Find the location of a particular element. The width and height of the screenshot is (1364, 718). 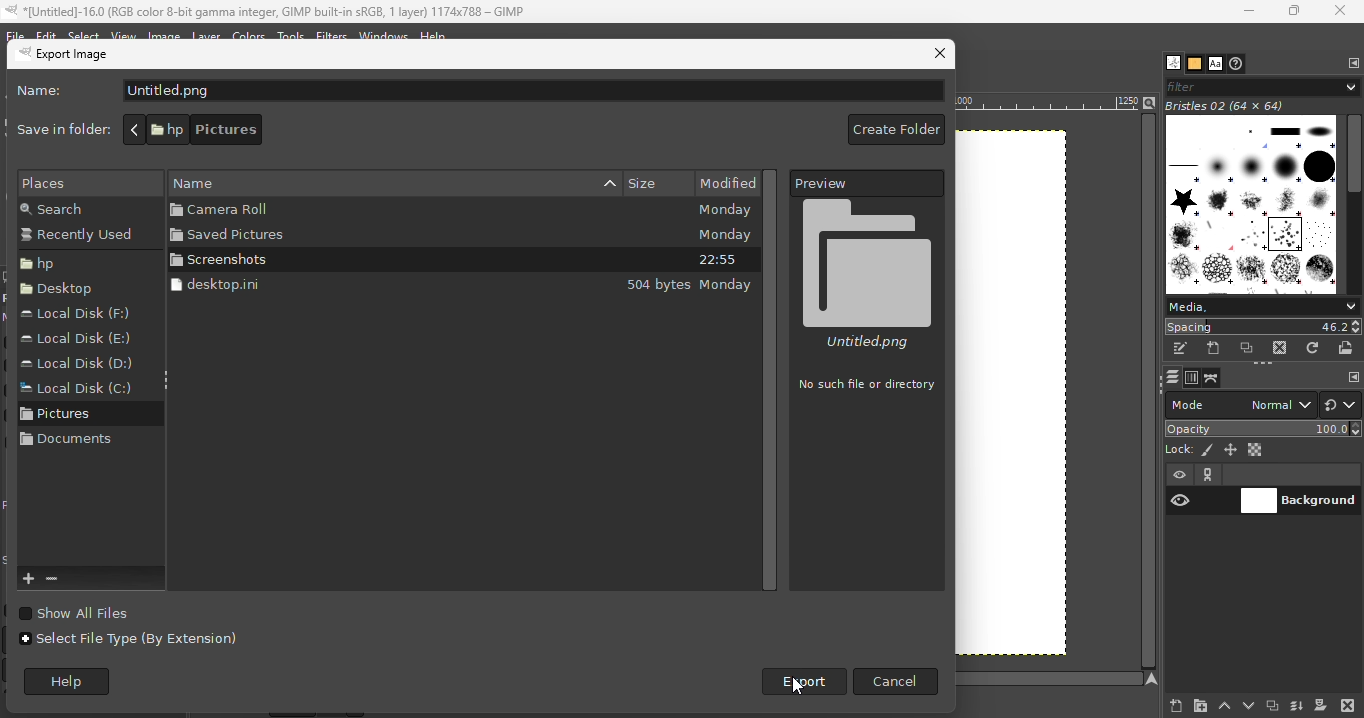

Help is located at coordinates (434, 33).